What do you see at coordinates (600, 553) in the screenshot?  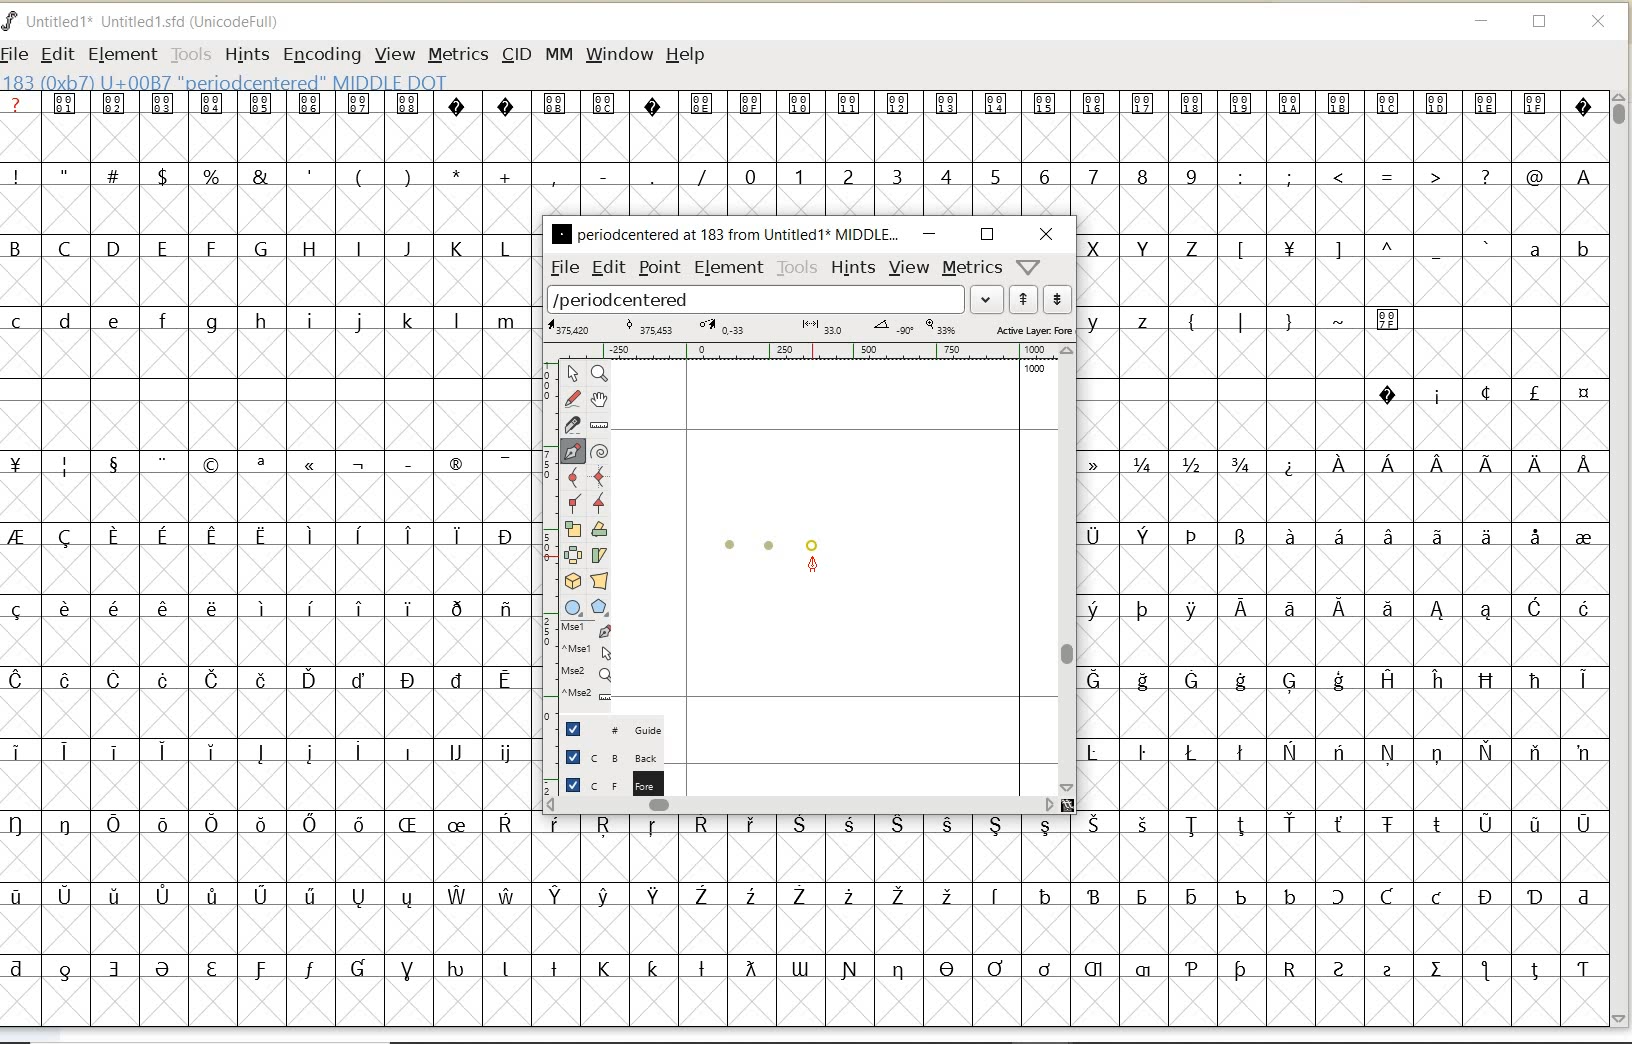 I see `skew the selection` at bounding box center [600, 553].